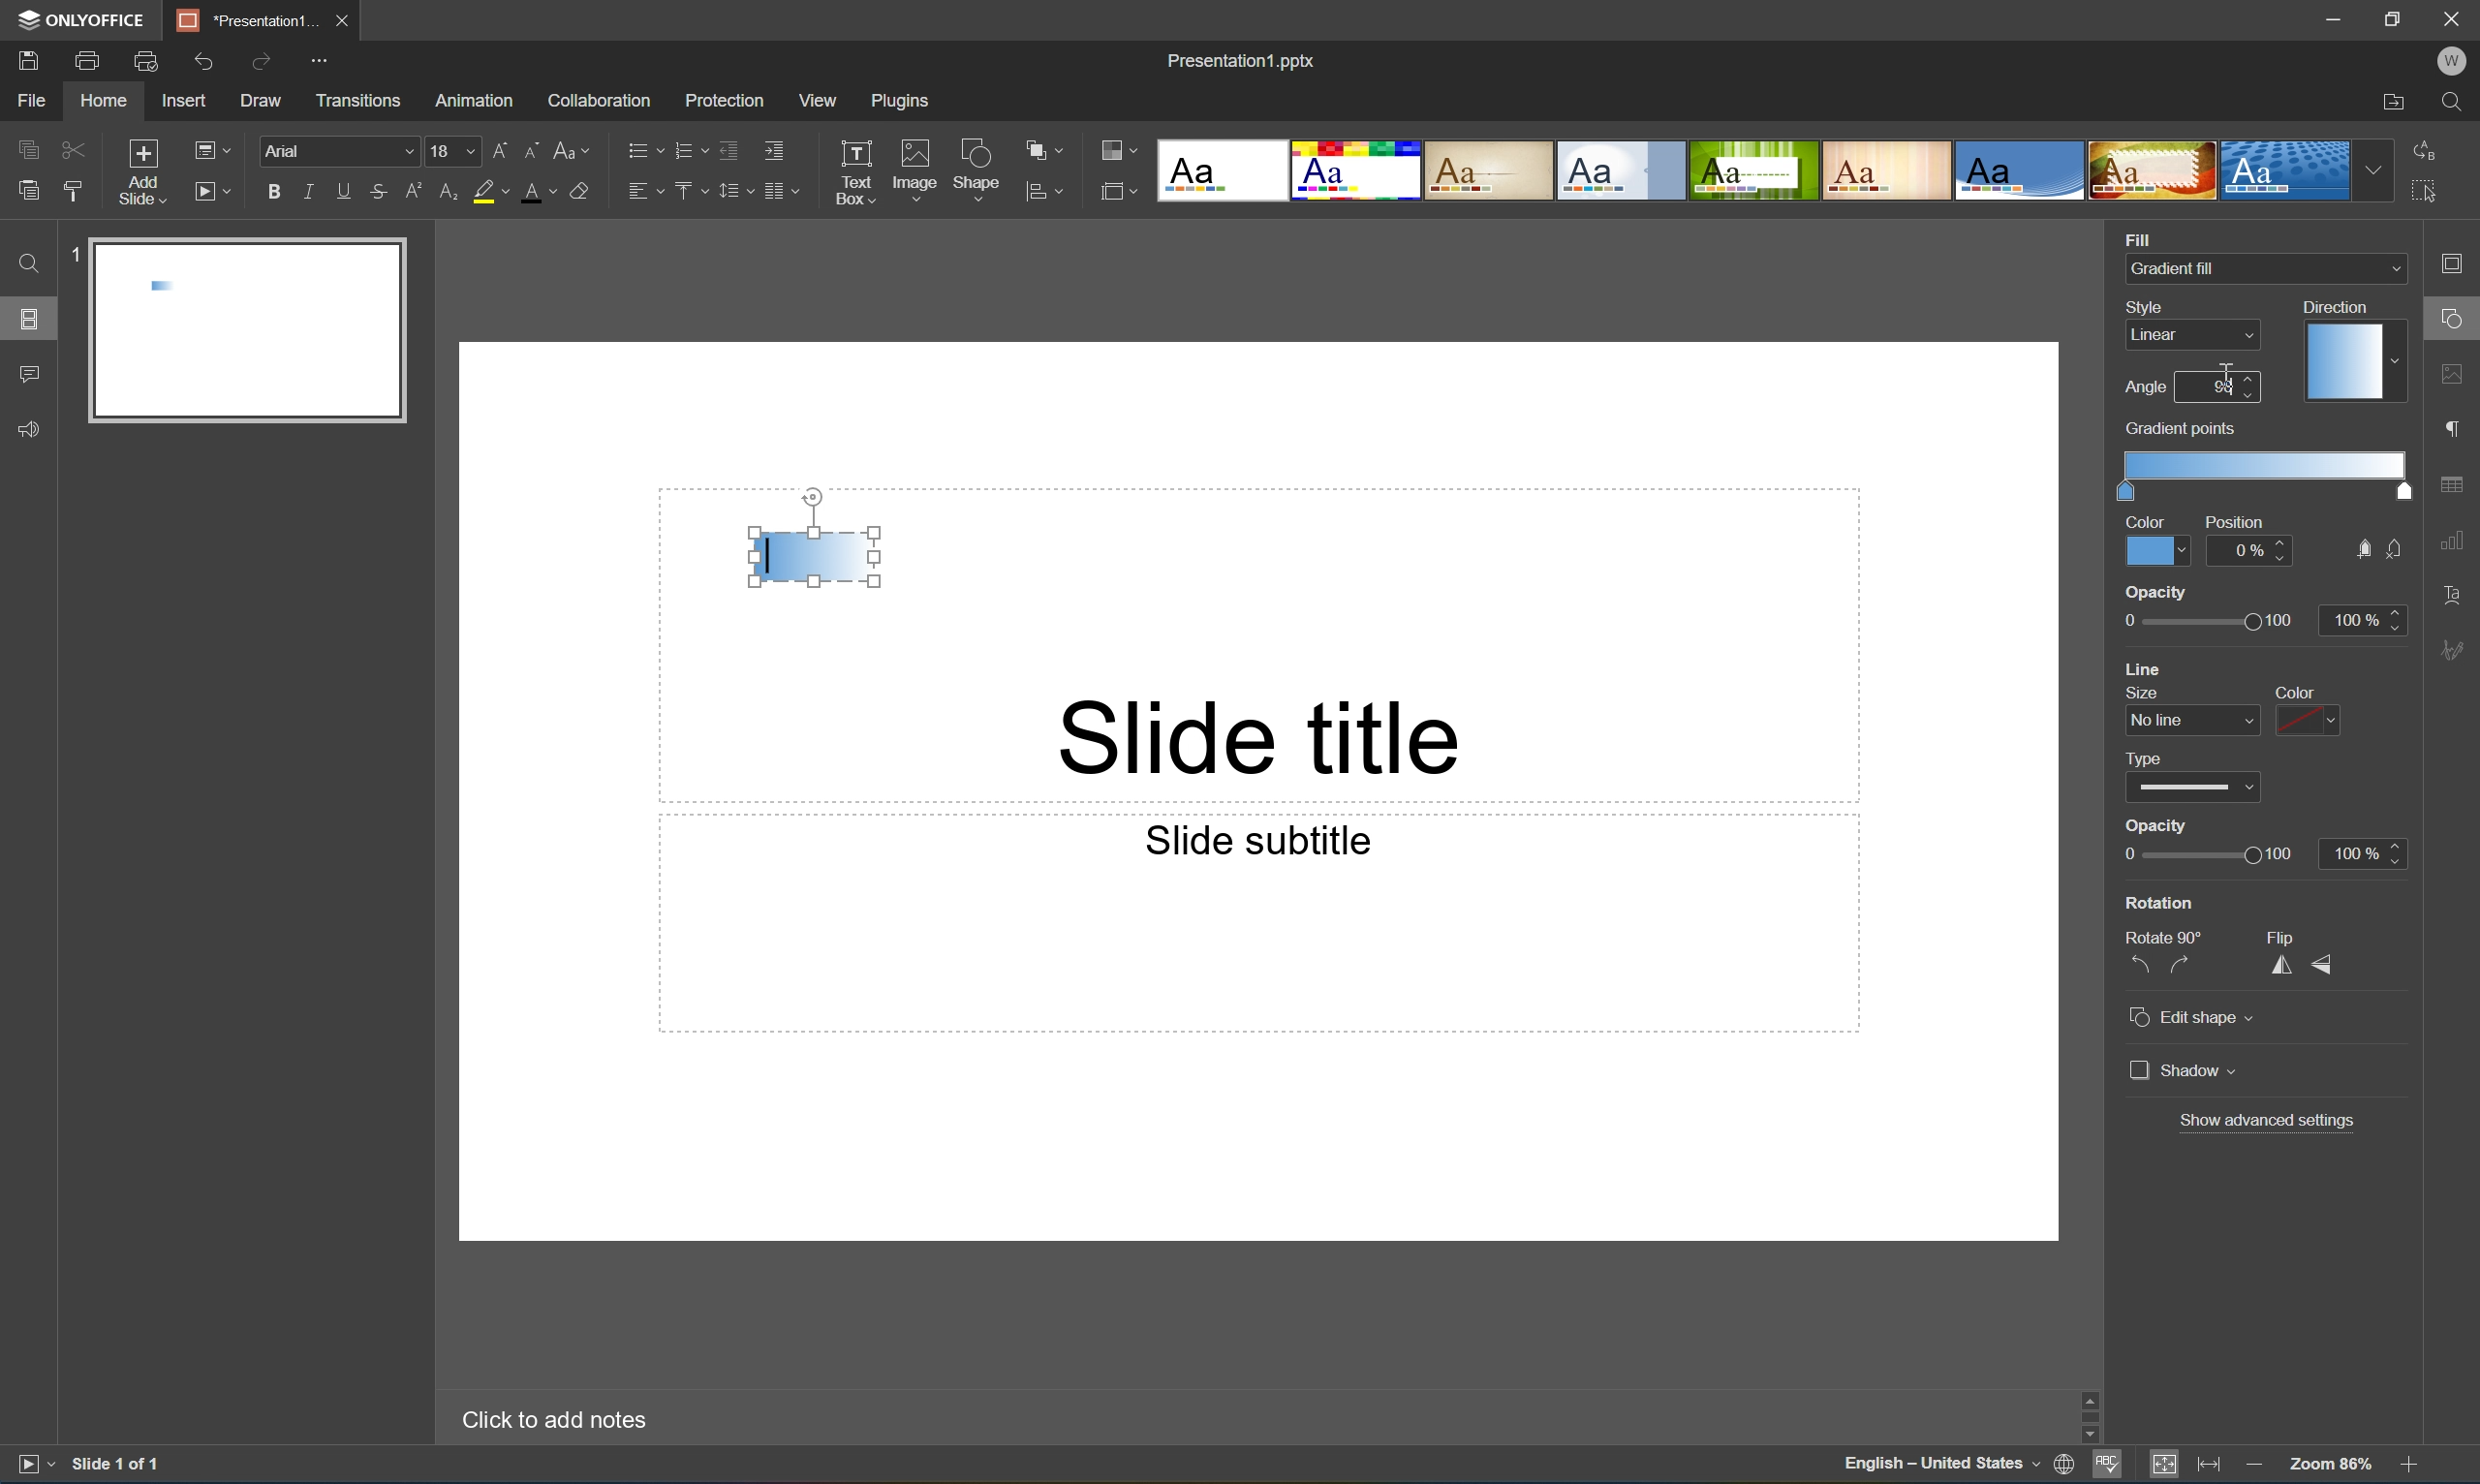 Image resolution: width=2480 pixels, height=1484 pixels. Describe the element at coordinates (211, 189) in the screenshot. I see `Start slideshow` at that location.